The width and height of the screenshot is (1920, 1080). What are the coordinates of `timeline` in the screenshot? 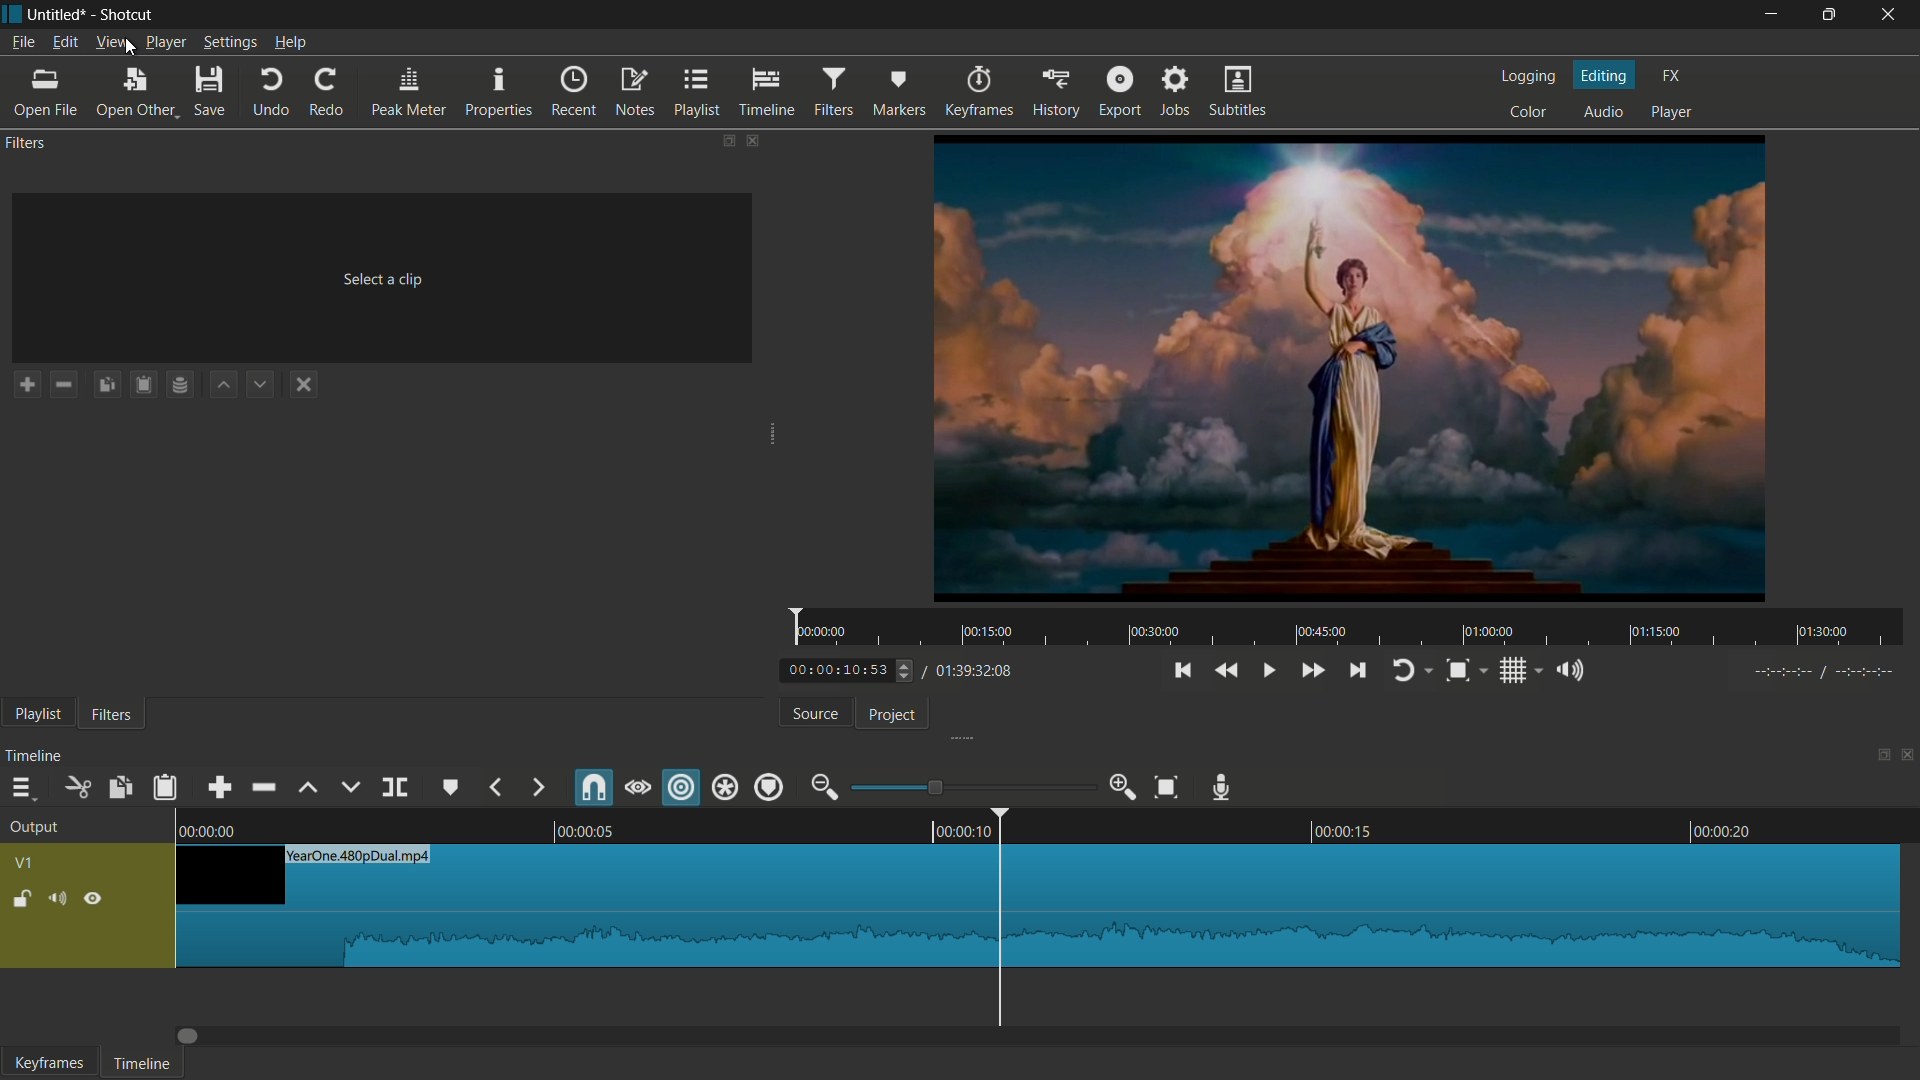 It's located at (142, 1064).